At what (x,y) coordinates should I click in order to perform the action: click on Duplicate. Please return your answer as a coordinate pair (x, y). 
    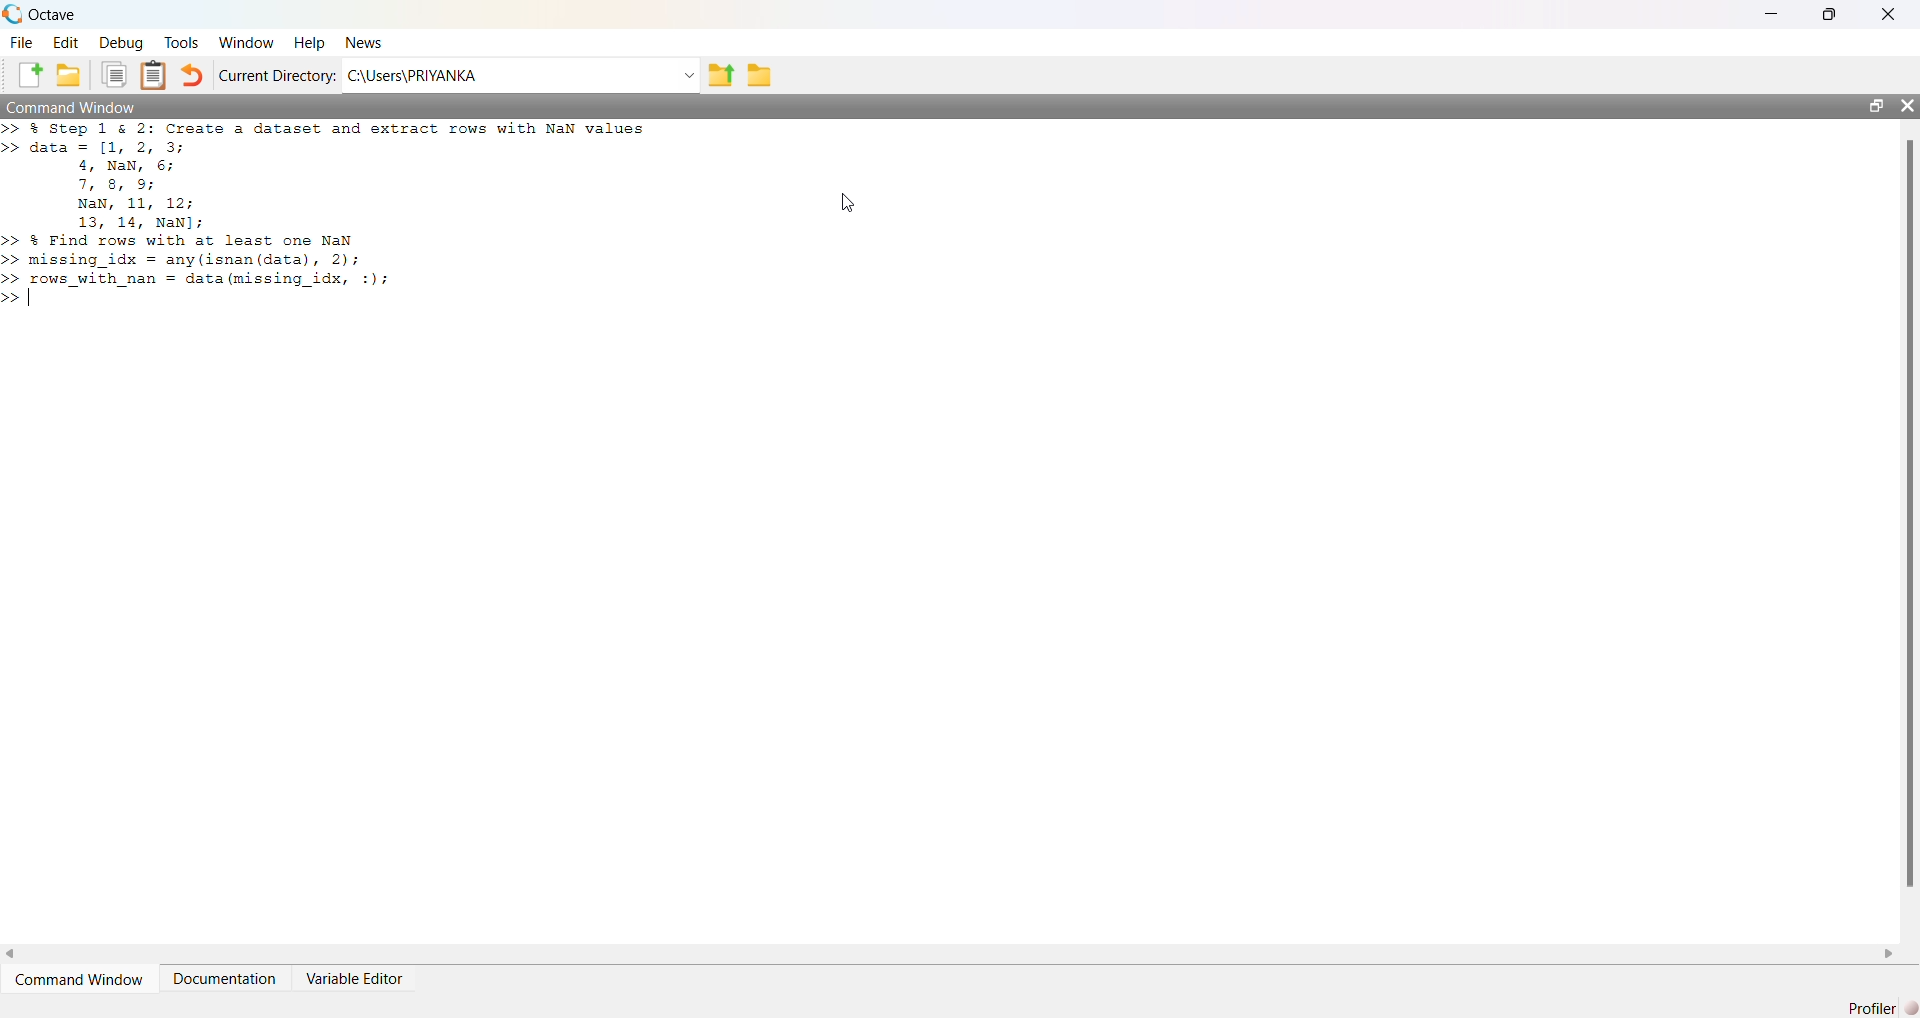
    Looking at the image, I should click on (114, 75).